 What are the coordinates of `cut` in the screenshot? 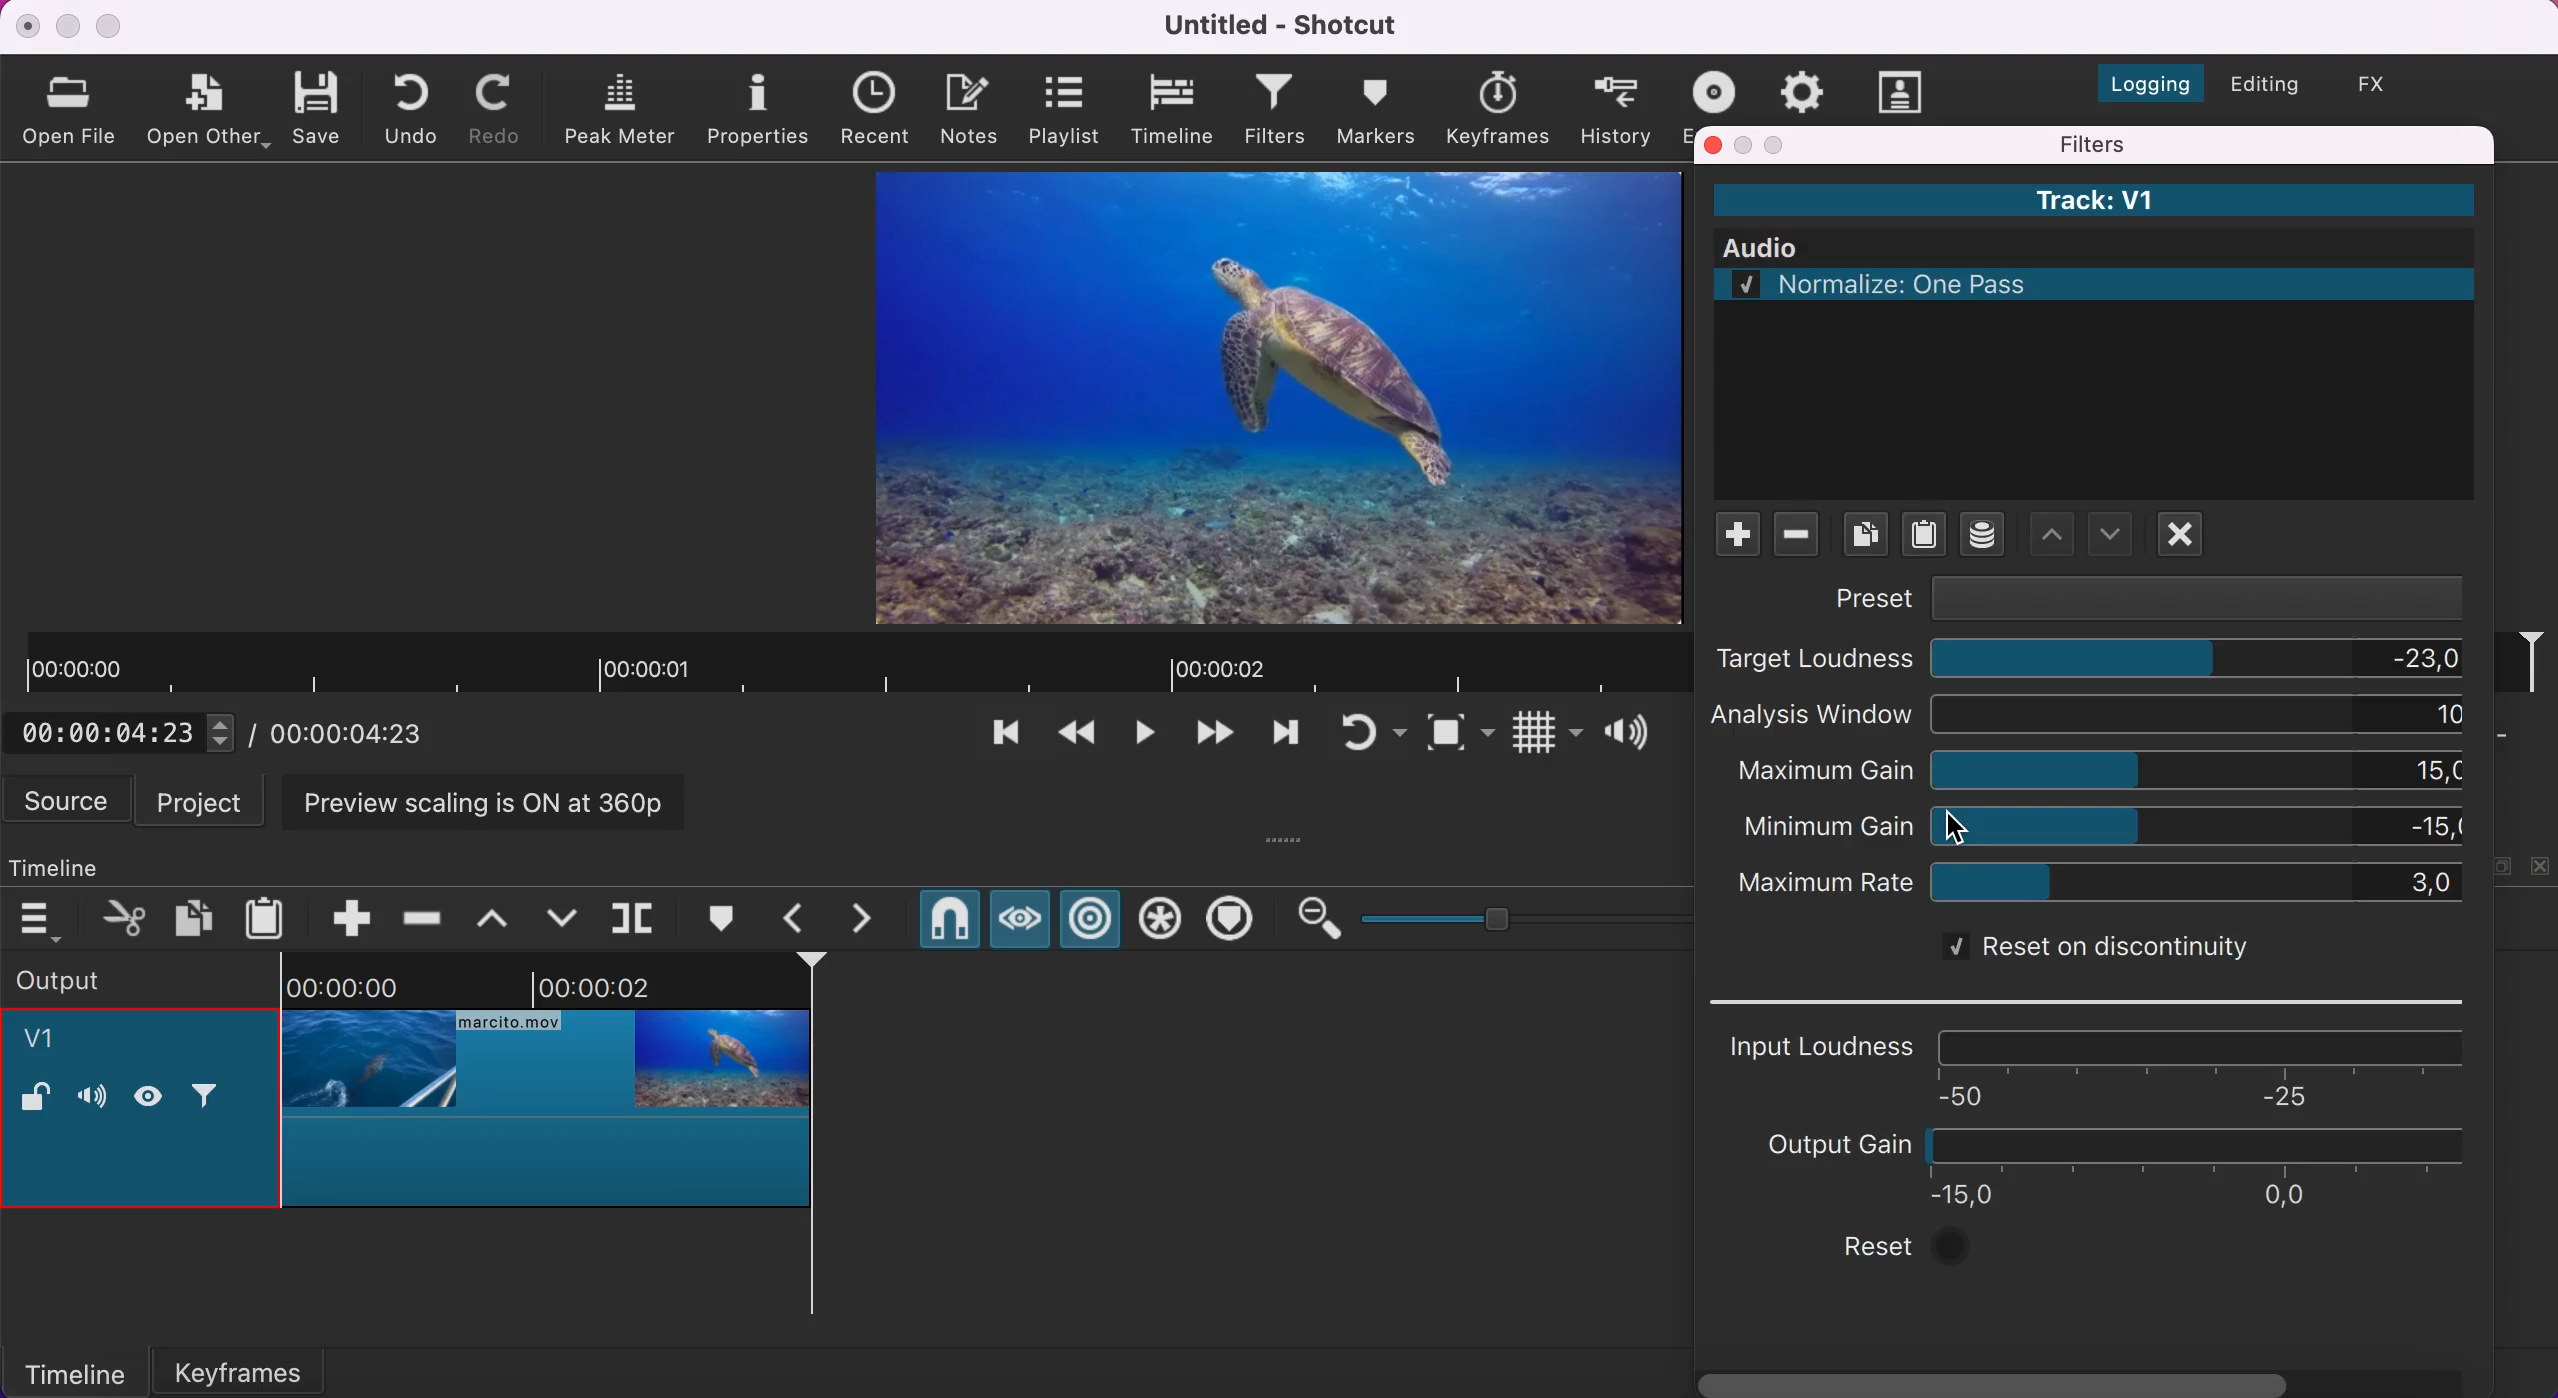 It's located at (126, 917).